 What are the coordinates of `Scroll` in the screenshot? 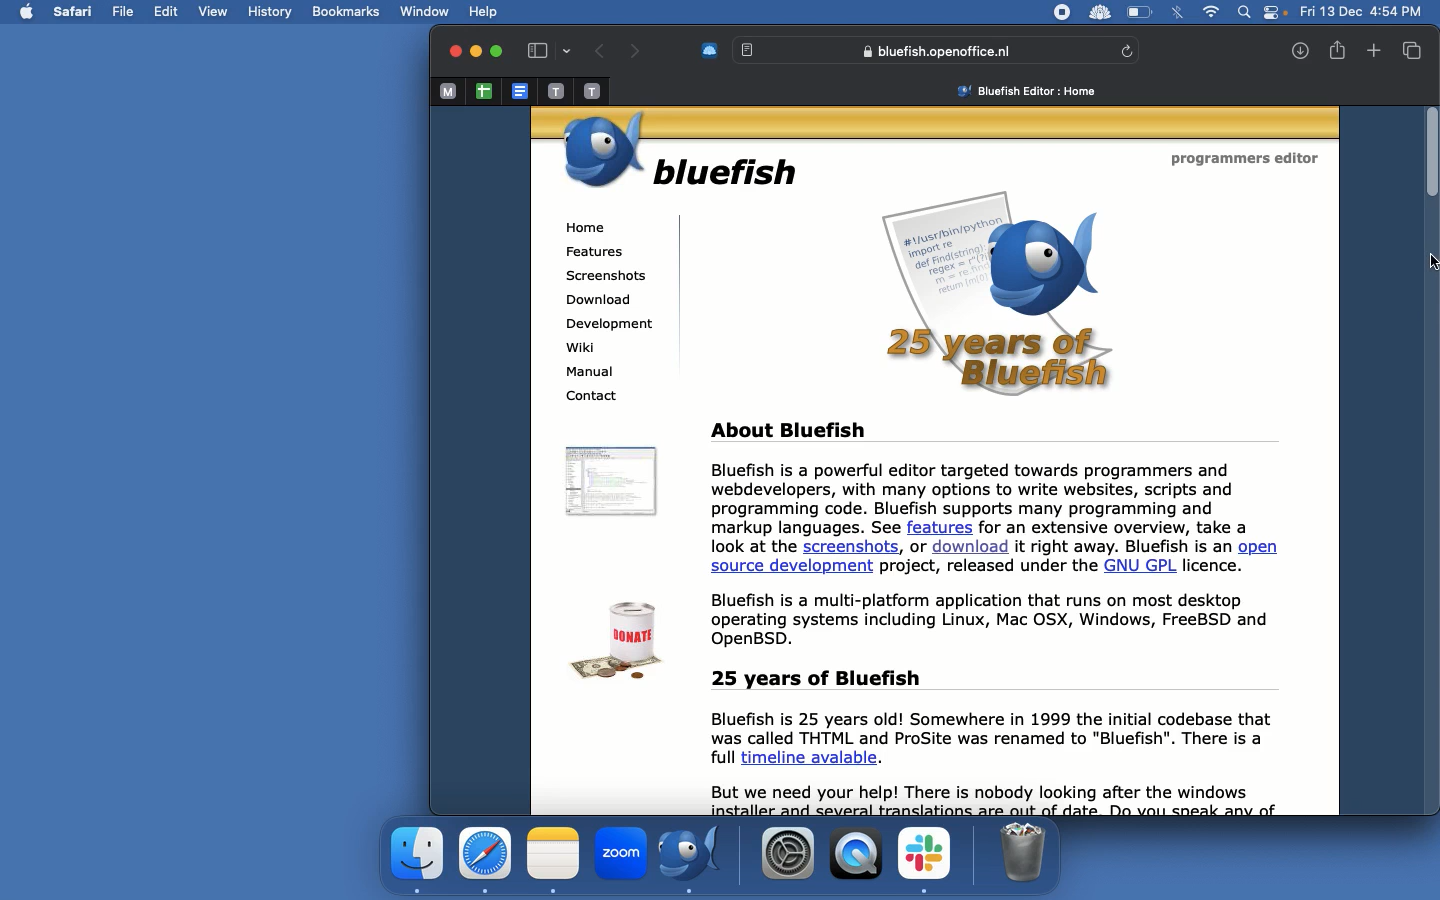 It's located at (1431, 463).